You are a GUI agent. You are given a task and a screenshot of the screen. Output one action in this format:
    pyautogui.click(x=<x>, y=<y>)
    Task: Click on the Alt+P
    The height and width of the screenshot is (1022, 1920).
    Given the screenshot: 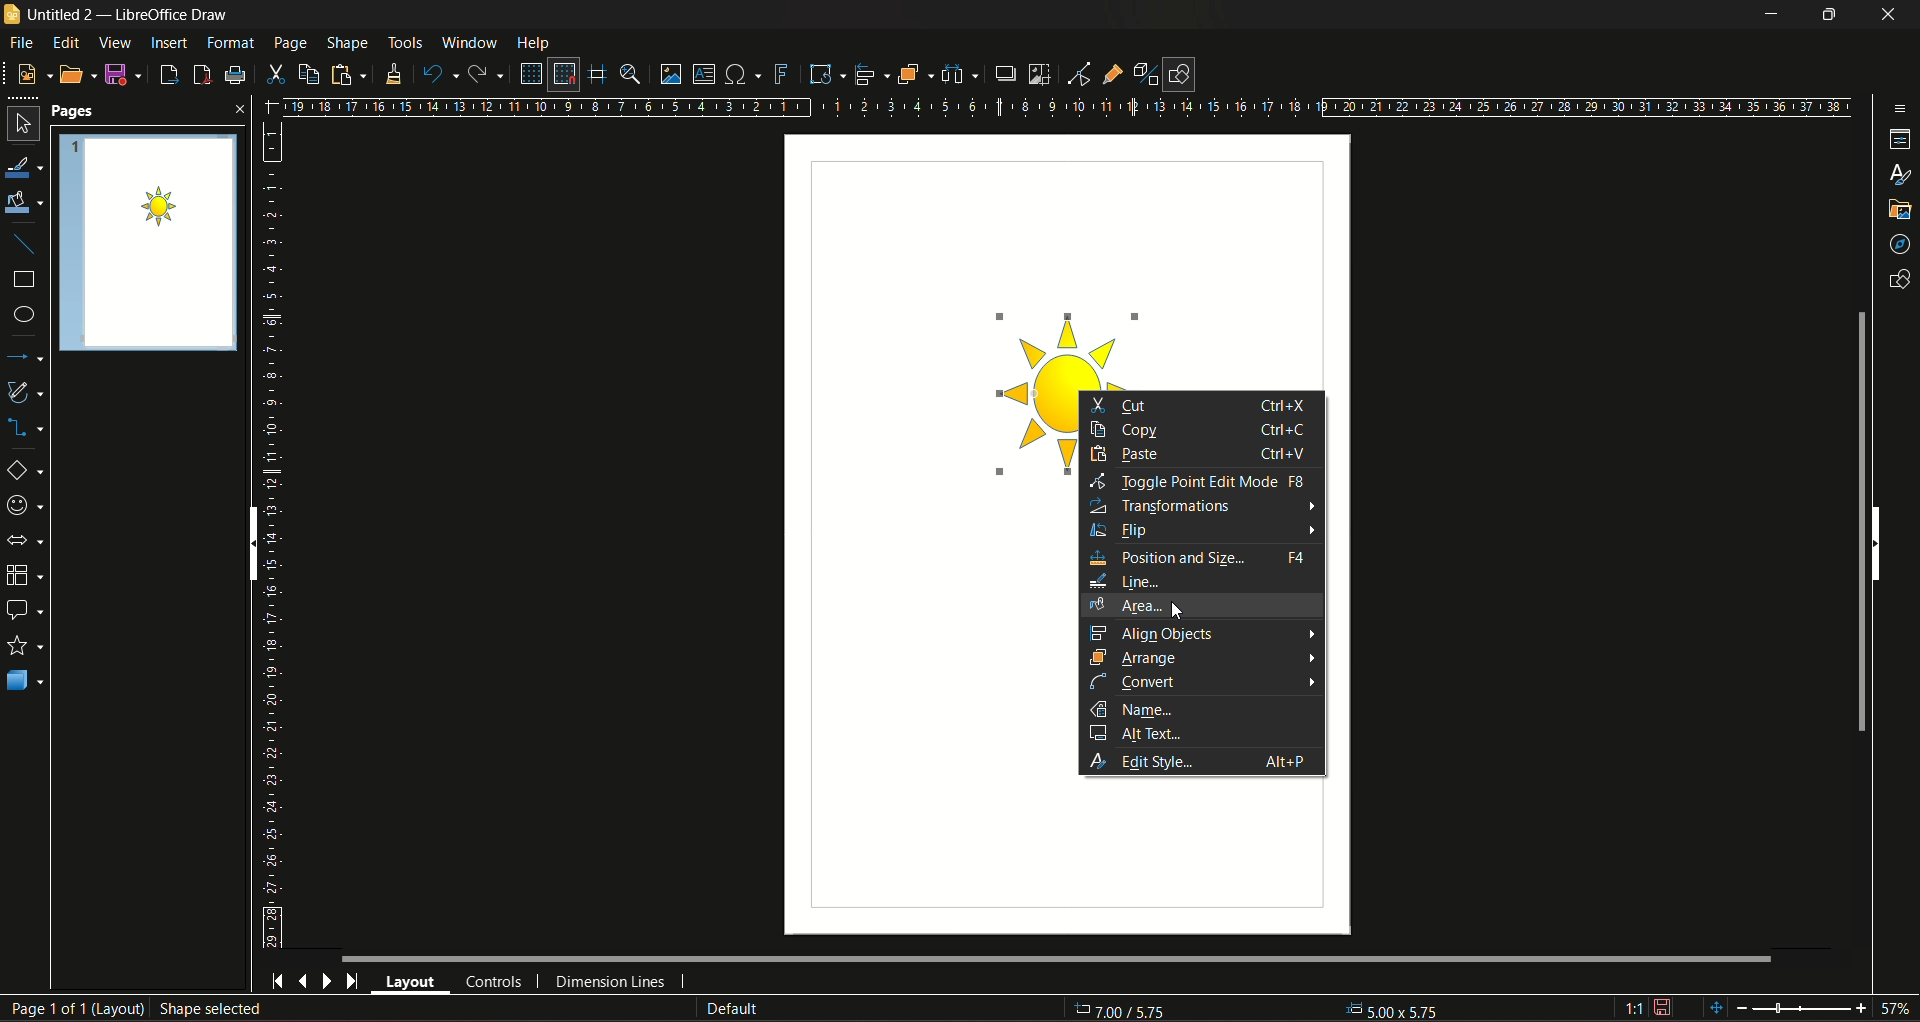 What is the action you would take?
    pyautogui.click(x=1282, y=763)
    